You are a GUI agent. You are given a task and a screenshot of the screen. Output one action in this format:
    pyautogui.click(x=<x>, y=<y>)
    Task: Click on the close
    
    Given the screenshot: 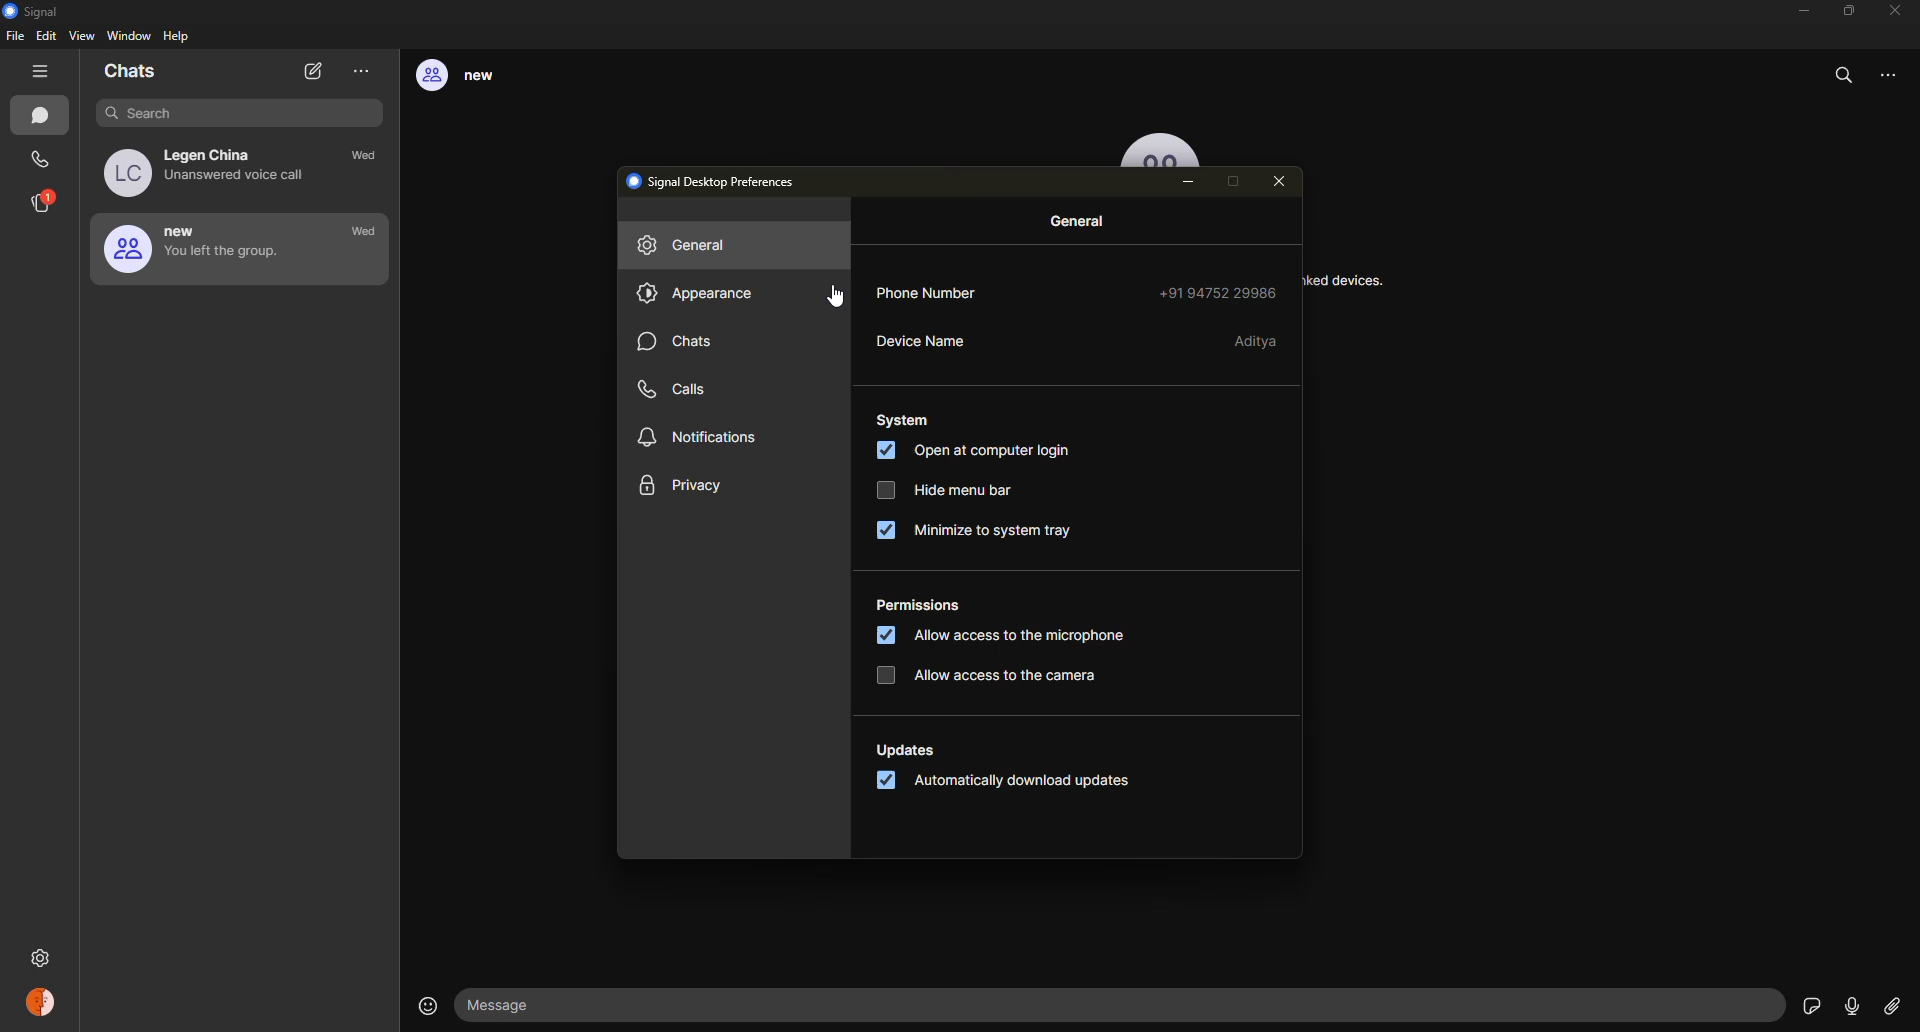 What is the action you would take?
    pyautogui.click(x=1284, y=182)
    